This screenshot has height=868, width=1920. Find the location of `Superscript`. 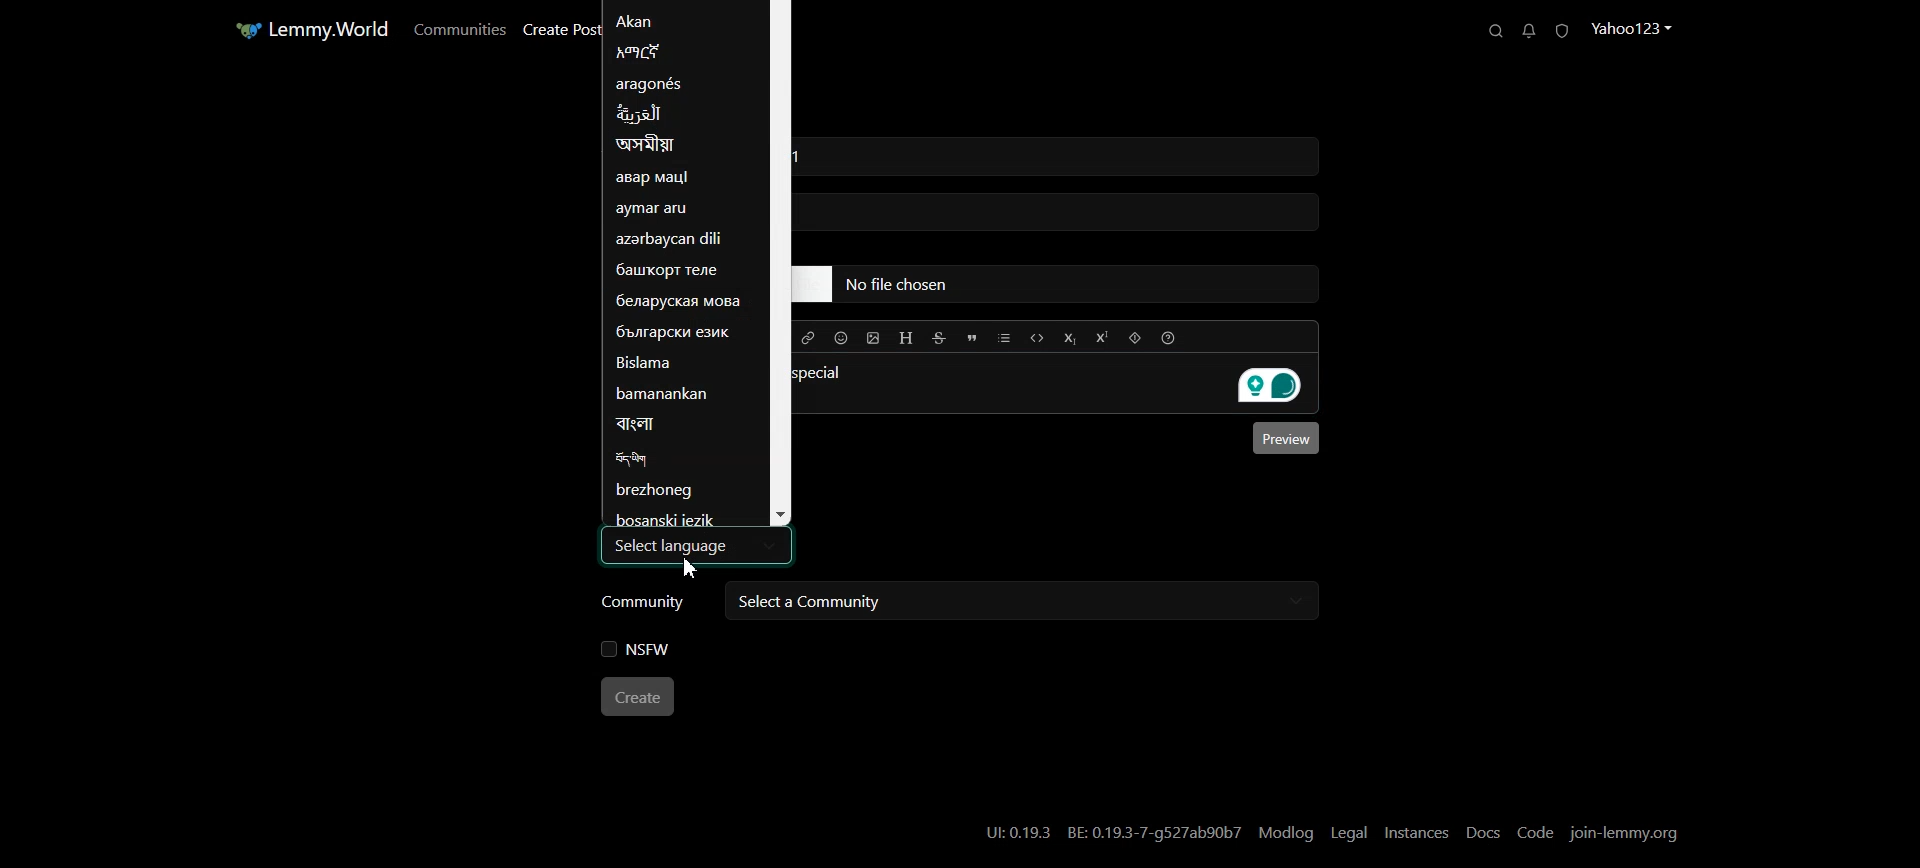

Superscript is located at coordinates (1102, 337).